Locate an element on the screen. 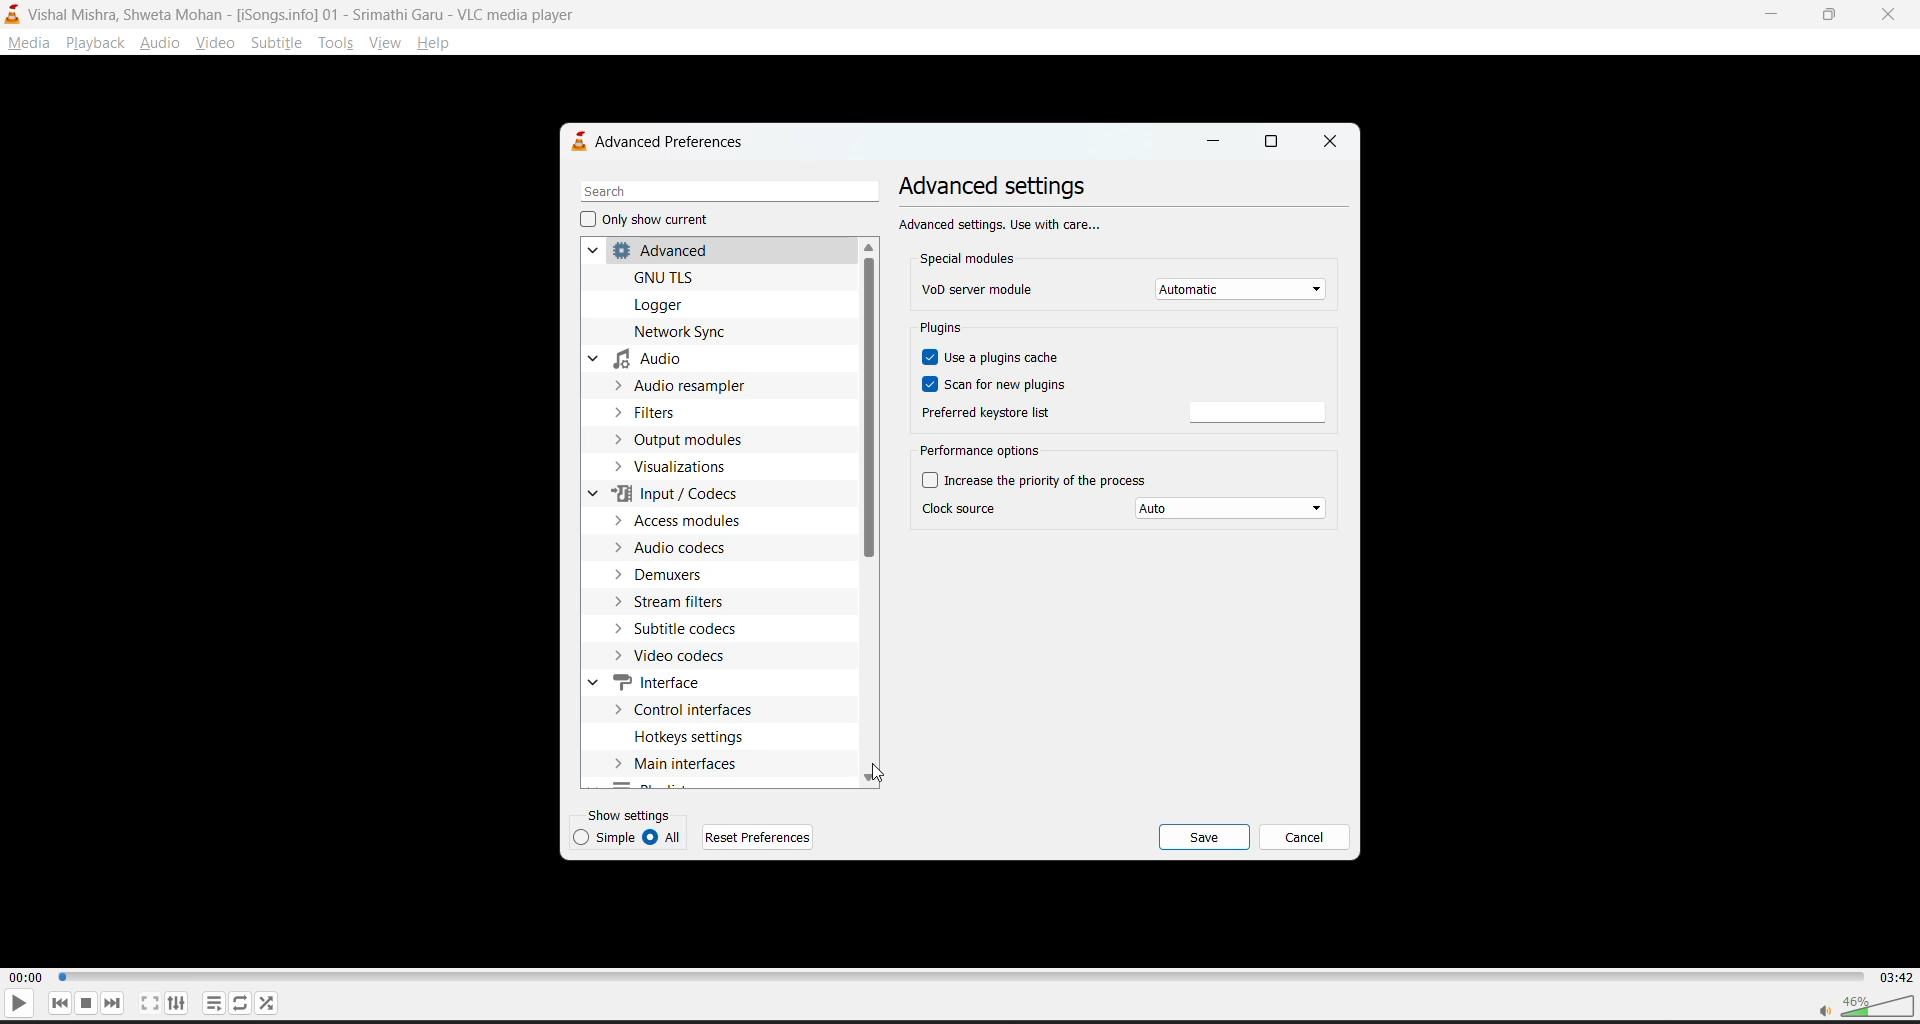 This screenshot has width=1920, height=1024. gnu tls is located at coordinates (668, 278).